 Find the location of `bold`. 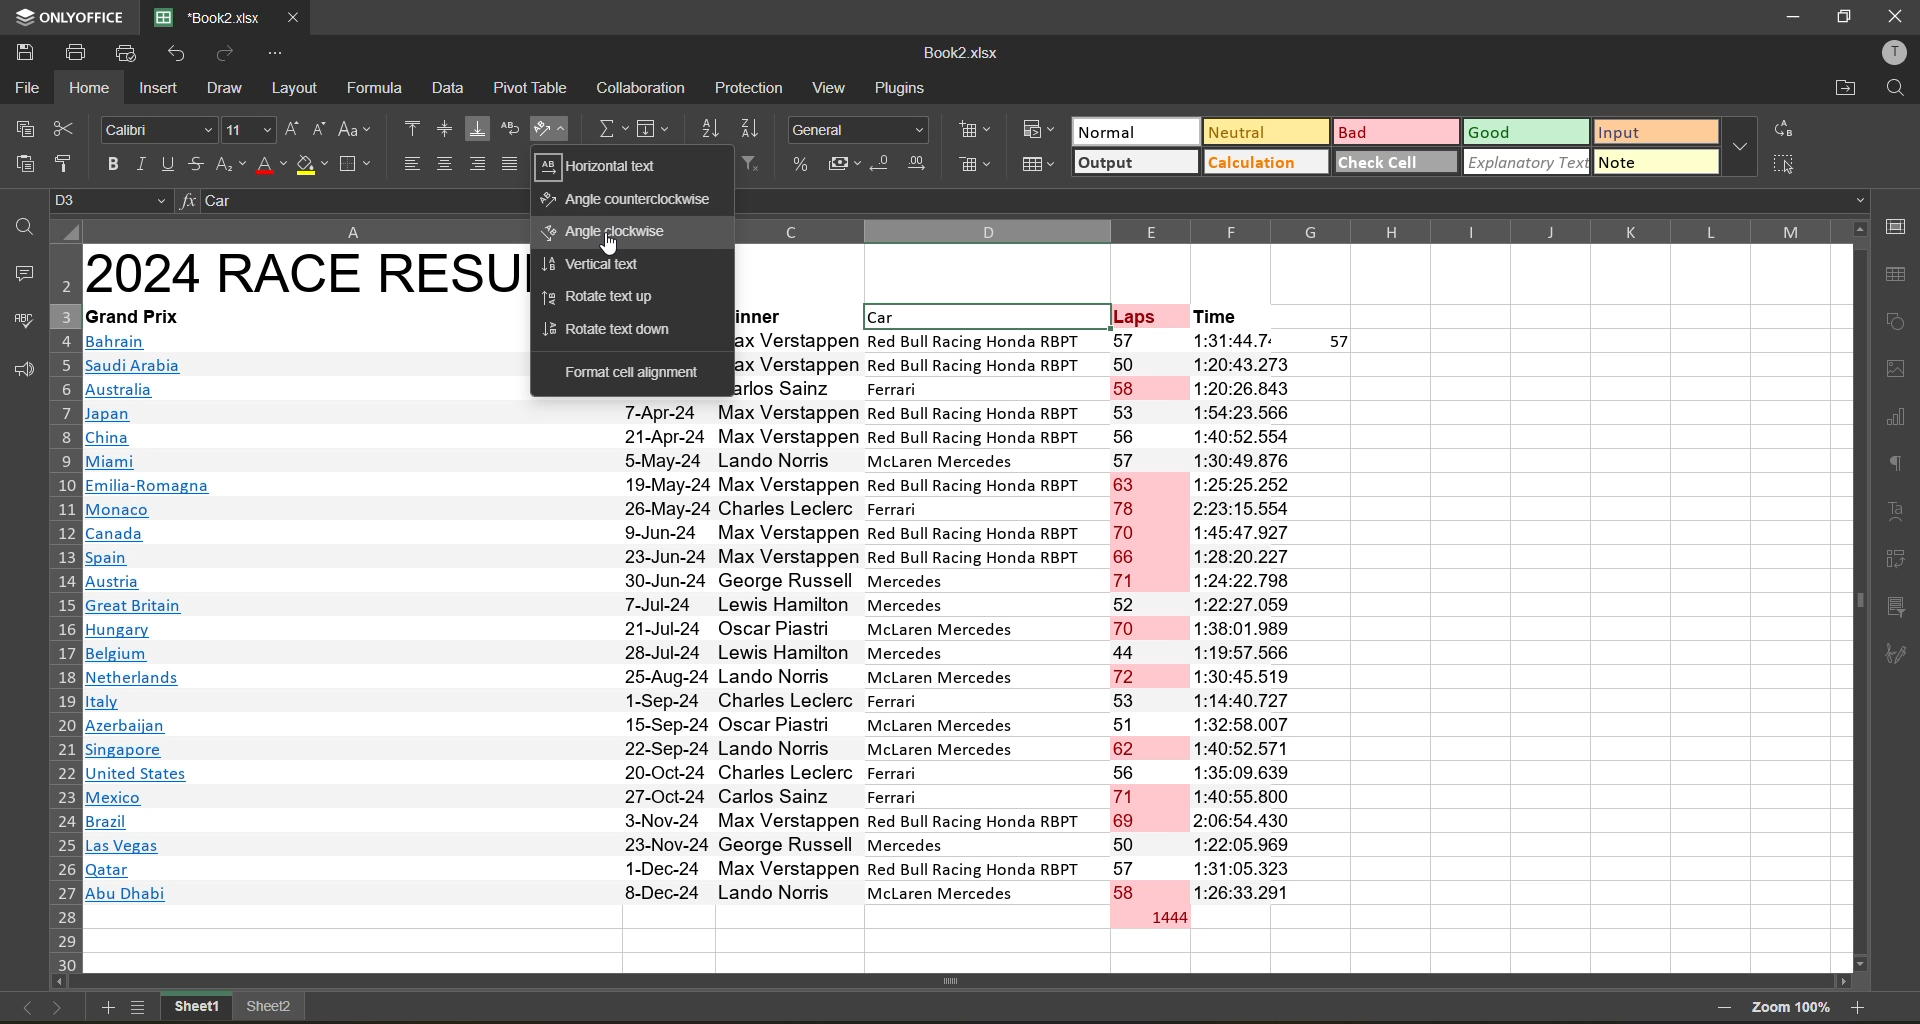

bold is located at coordinates (108, 165).